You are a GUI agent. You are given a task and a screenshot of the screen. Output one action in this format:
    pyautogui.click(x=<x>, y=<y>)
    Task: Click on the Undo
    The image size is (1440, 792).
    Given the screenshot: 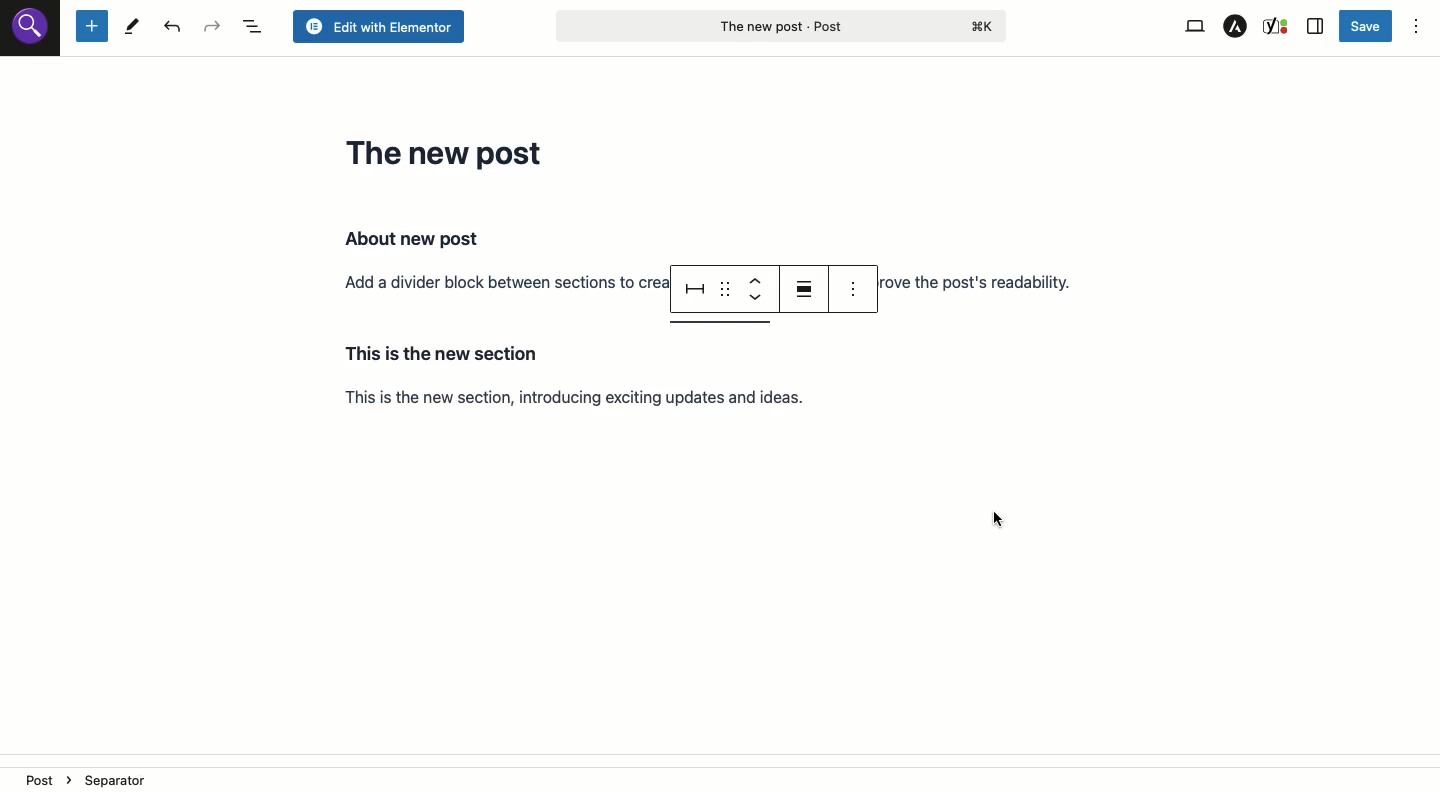 What is the action you would take?
    pyautogui.click(x=176, y=28)
    